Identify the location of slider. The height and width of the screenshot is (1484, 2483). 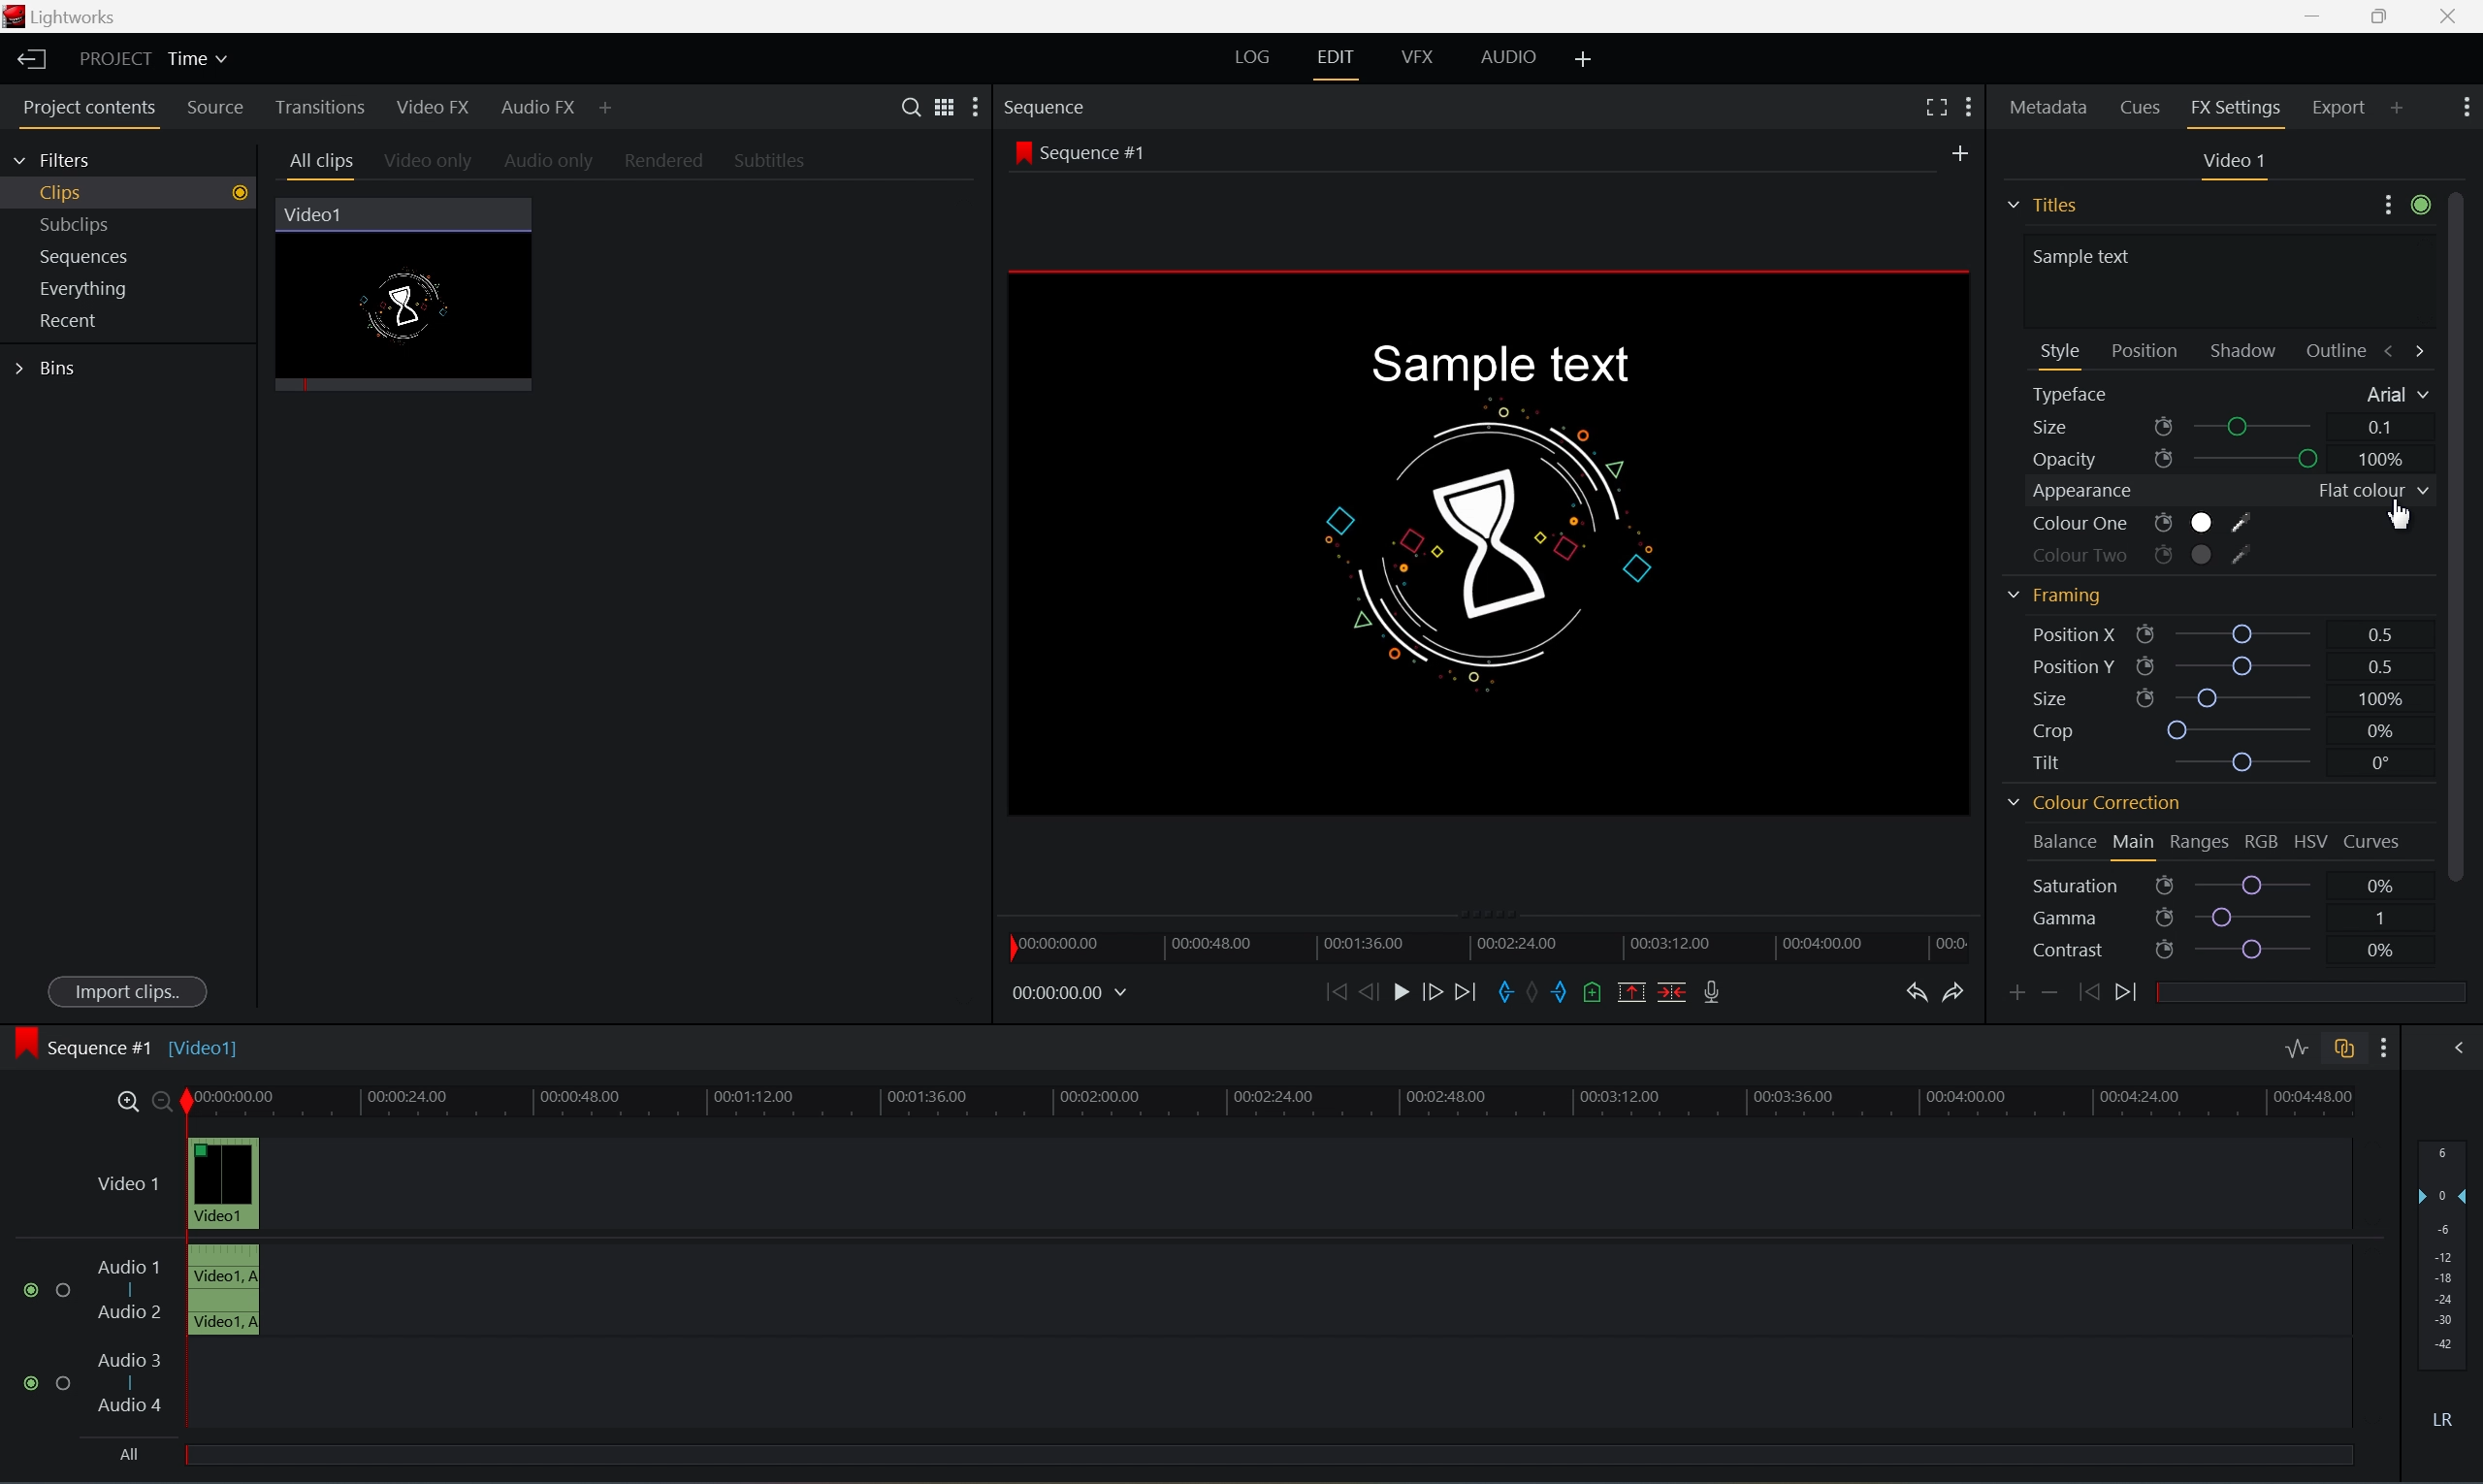
(2249, 631).